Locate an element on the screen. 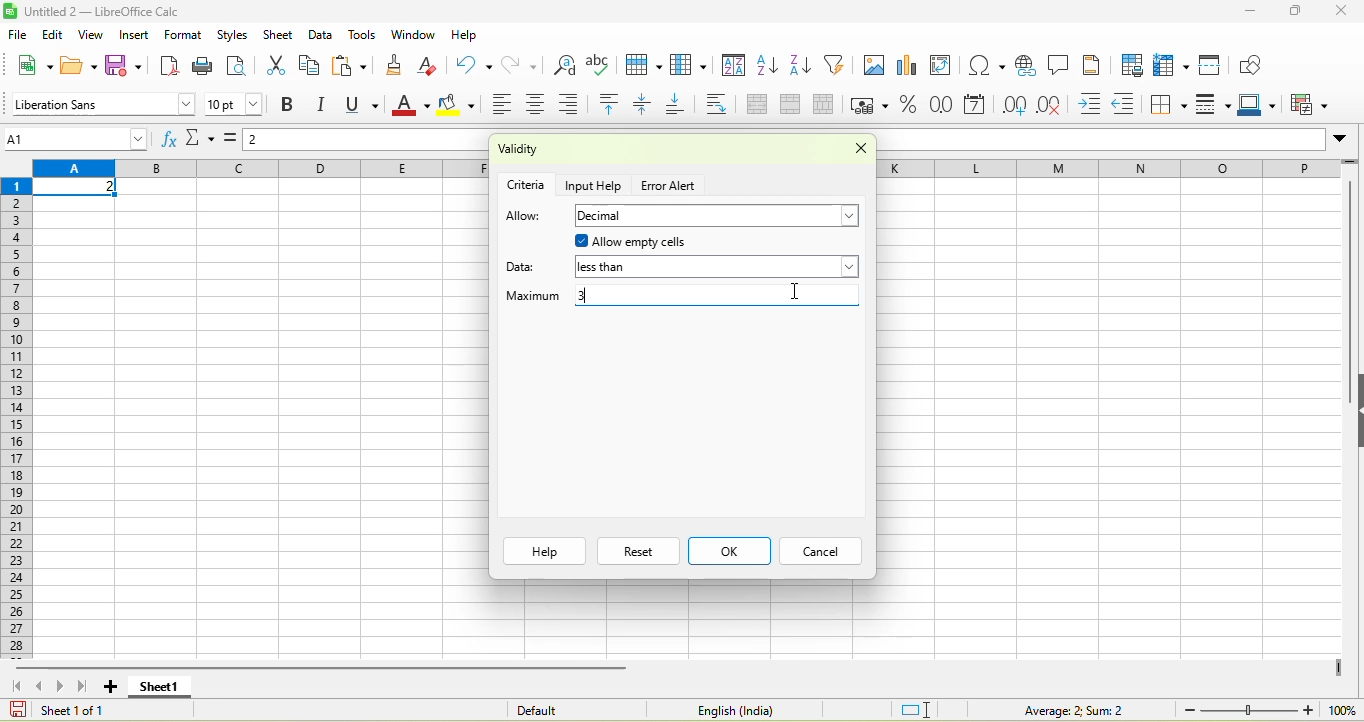 The width and height of the screenshot is (1364, 722). find and replace is located at coordinates (565, 64).